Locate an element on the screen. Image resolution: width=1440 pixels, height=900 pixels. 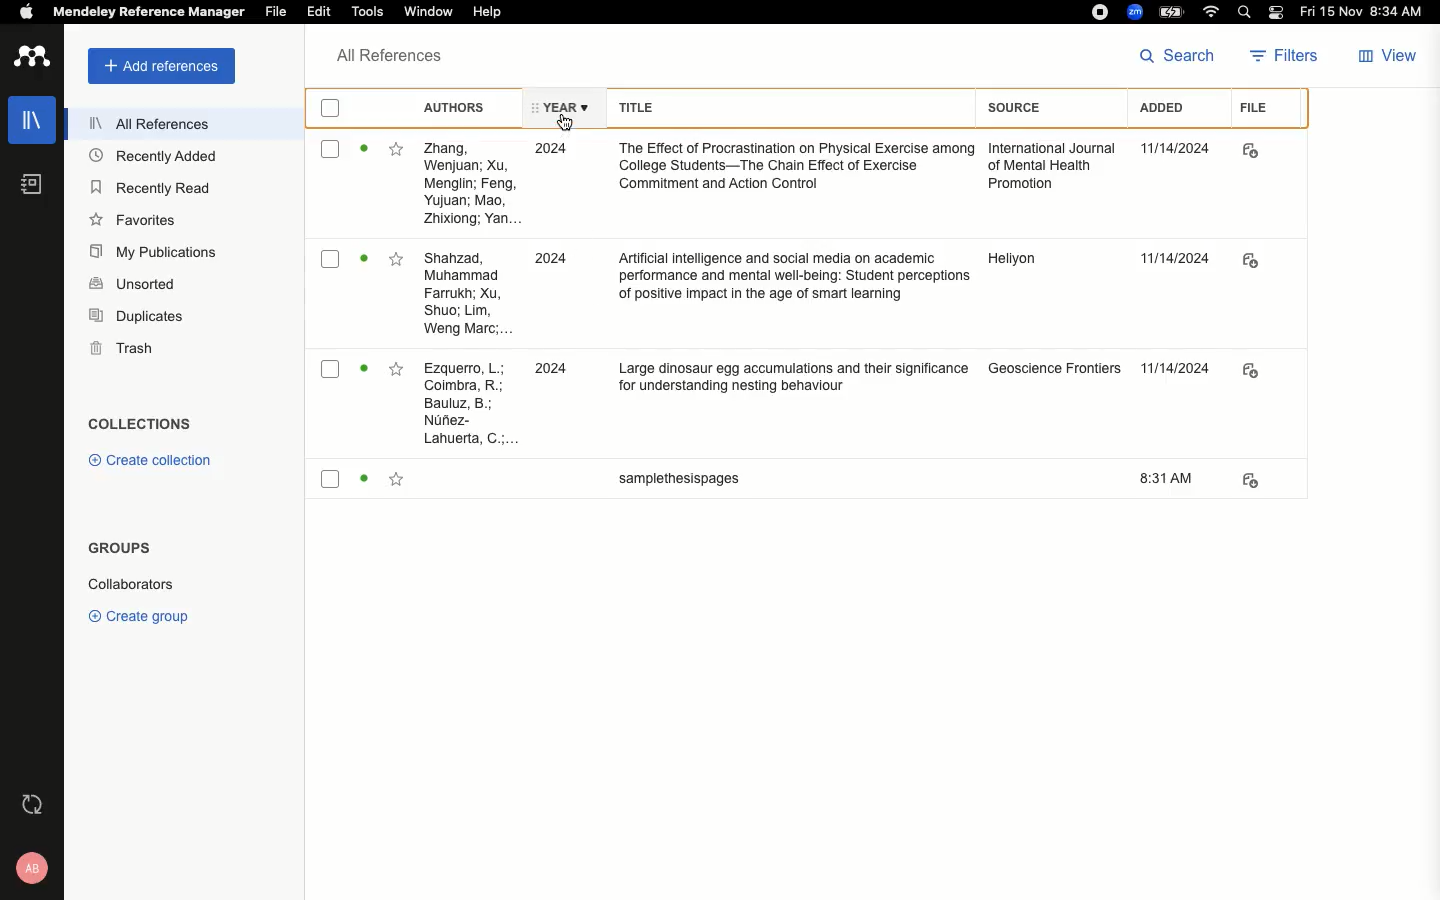
author name is located at coordinates (466, 402).